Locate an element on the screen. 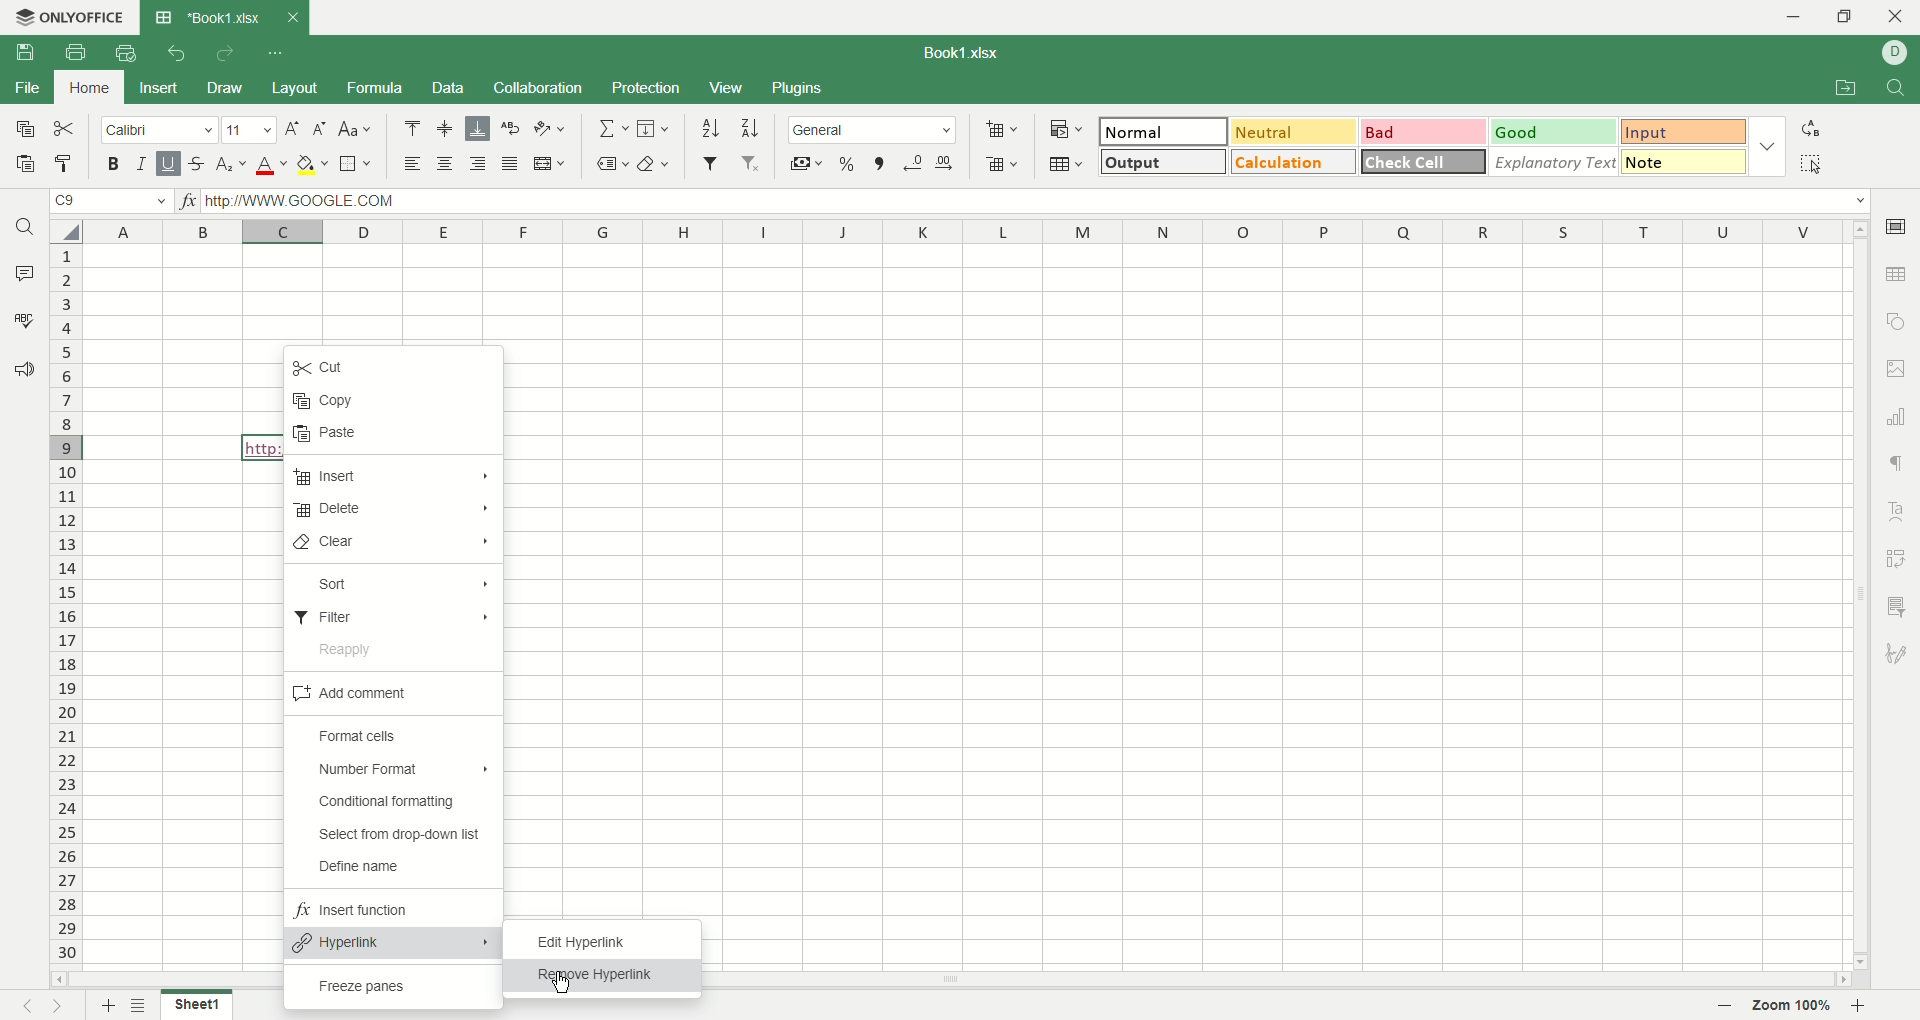 The height and width of the screenshot is (1020, 1920). next is located at coordinates (61, 1006).